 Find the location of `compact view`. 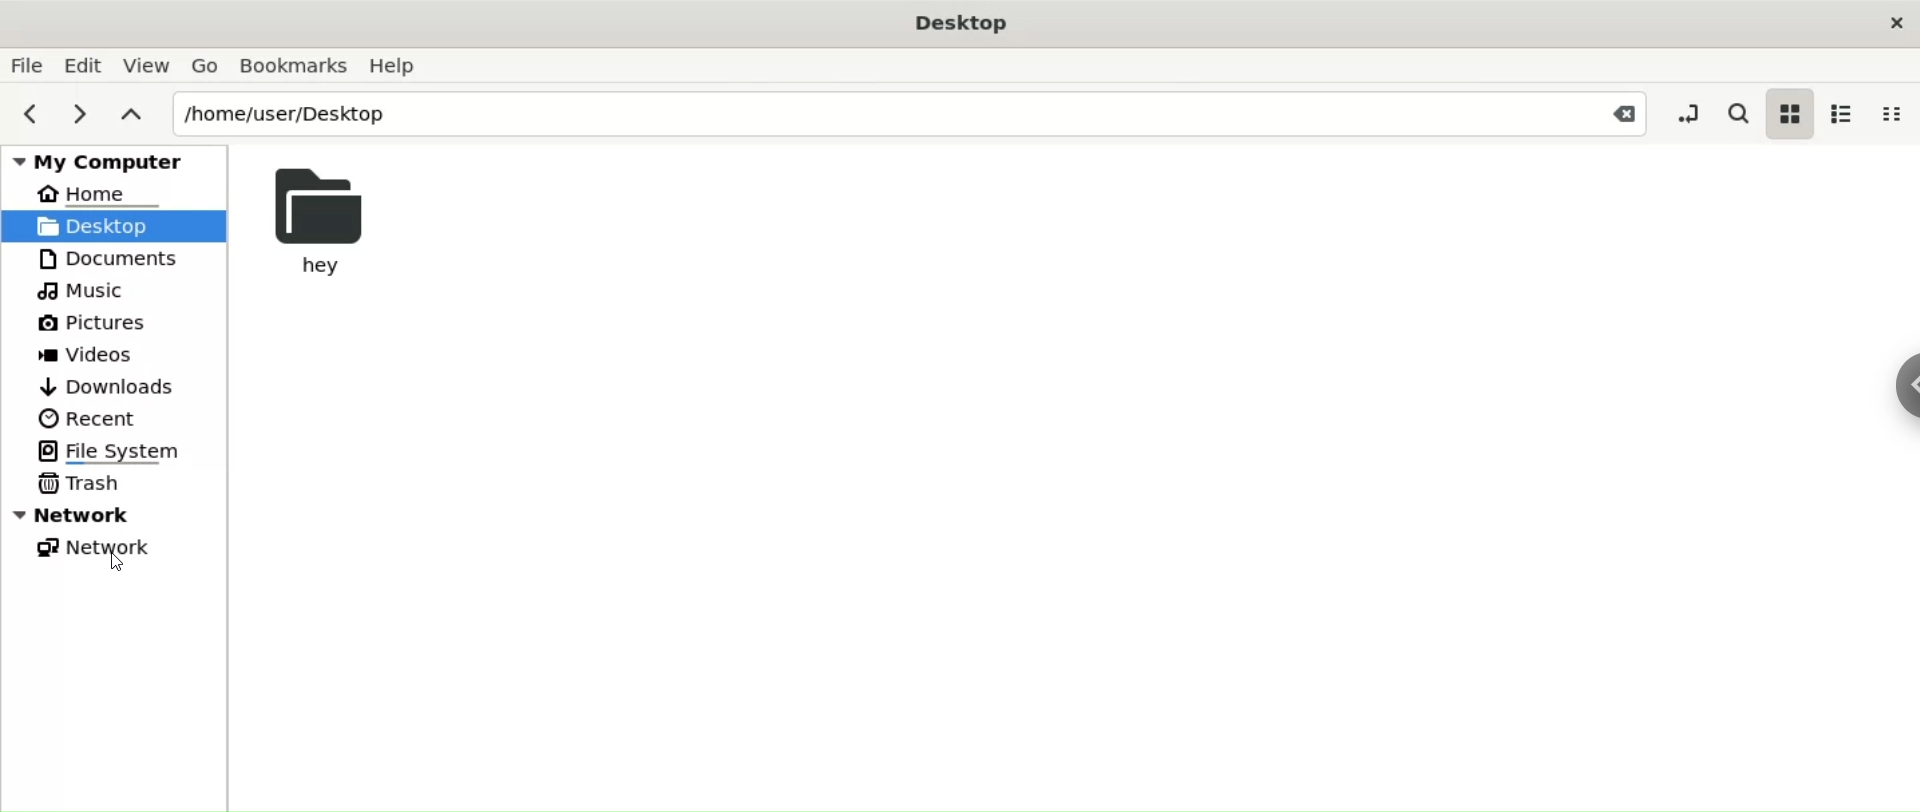

compact view is located at coordinates (1900, 115).